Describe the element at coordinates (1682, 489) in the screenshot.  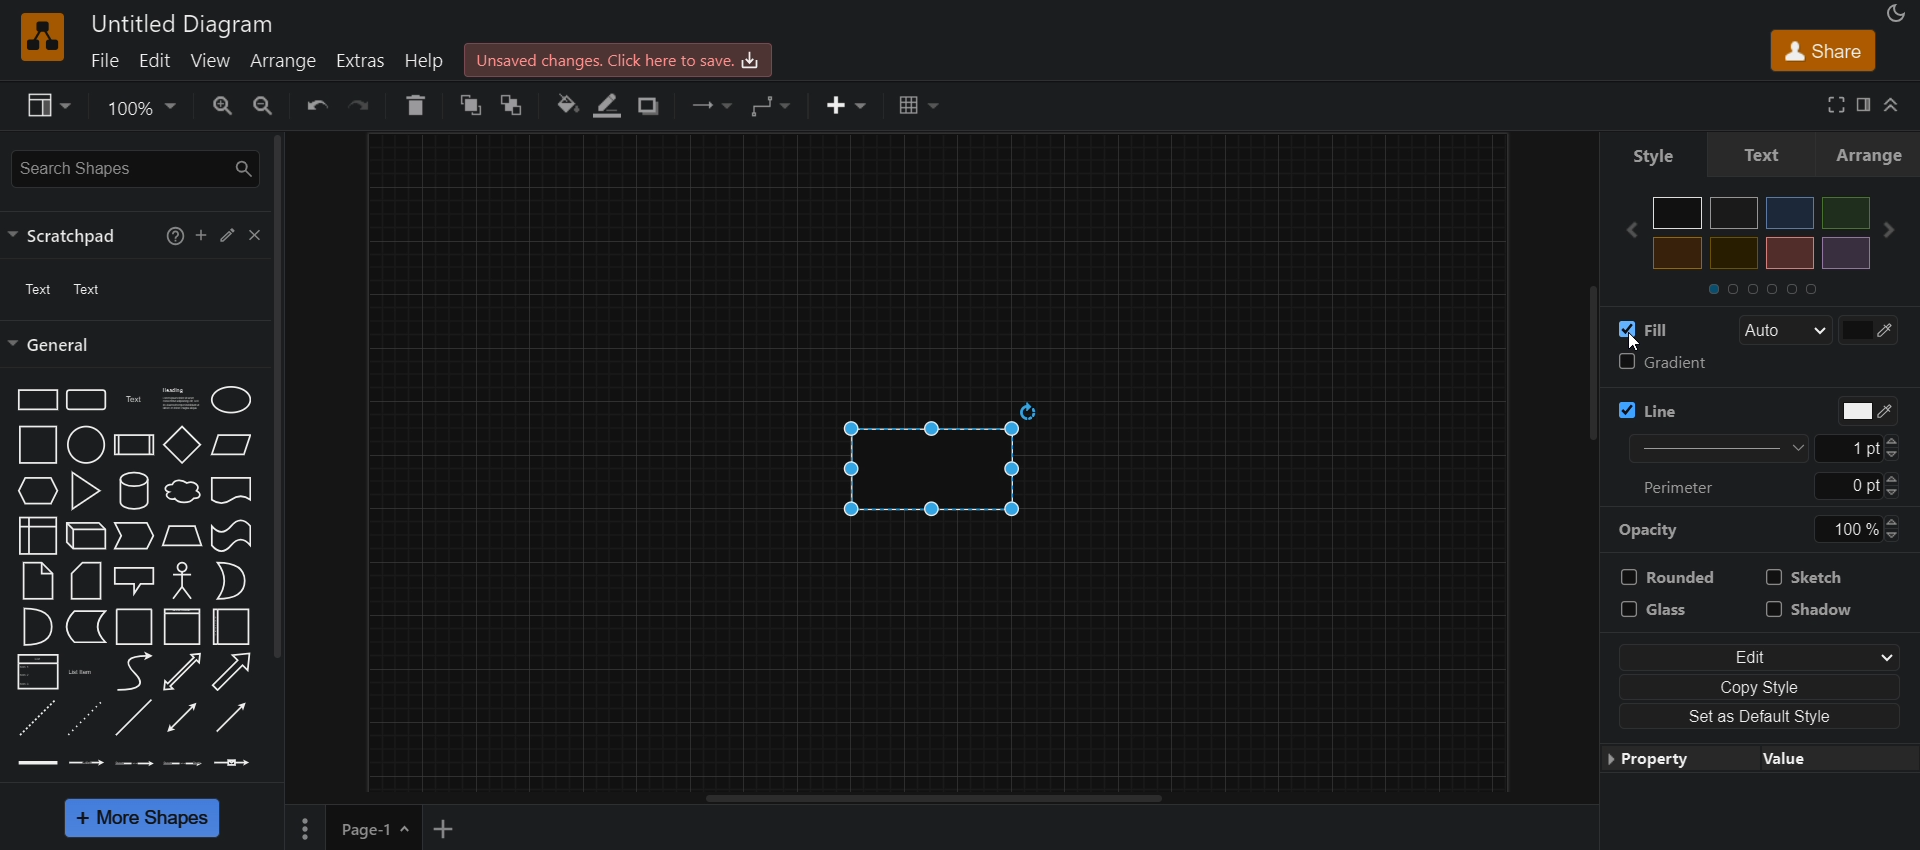
I see `perimeter` at that location.